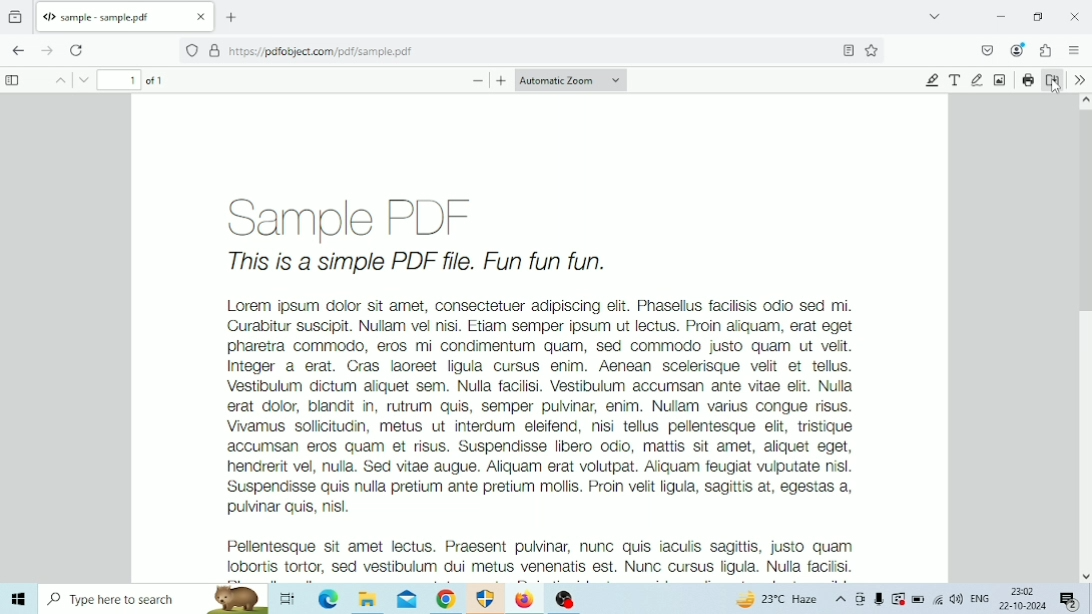 The height and width of the screenshot is (614, 1092). Describe the element at coordinates (328, 599) in the screenshot. I see `Microsoft Edge` at that location.